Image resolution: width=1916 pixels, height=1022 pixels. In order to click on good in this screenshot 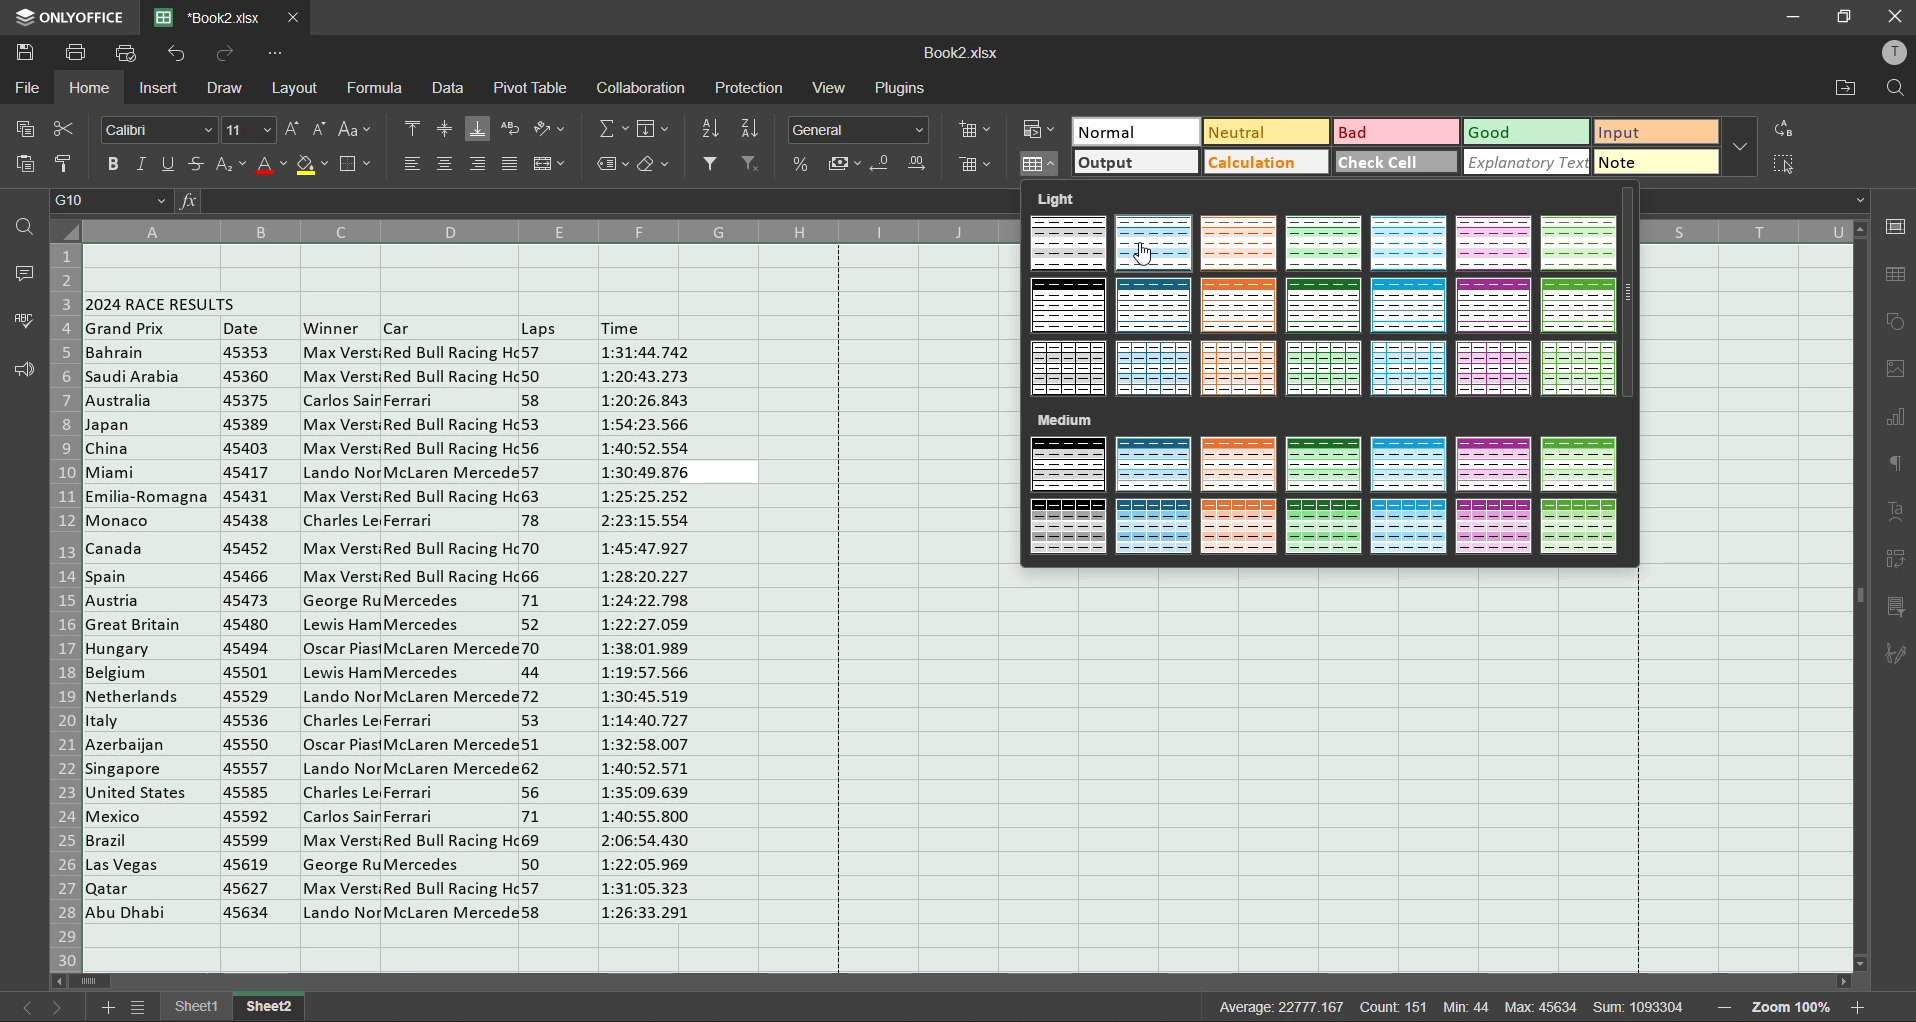, I will do `click(1526, 132)`.